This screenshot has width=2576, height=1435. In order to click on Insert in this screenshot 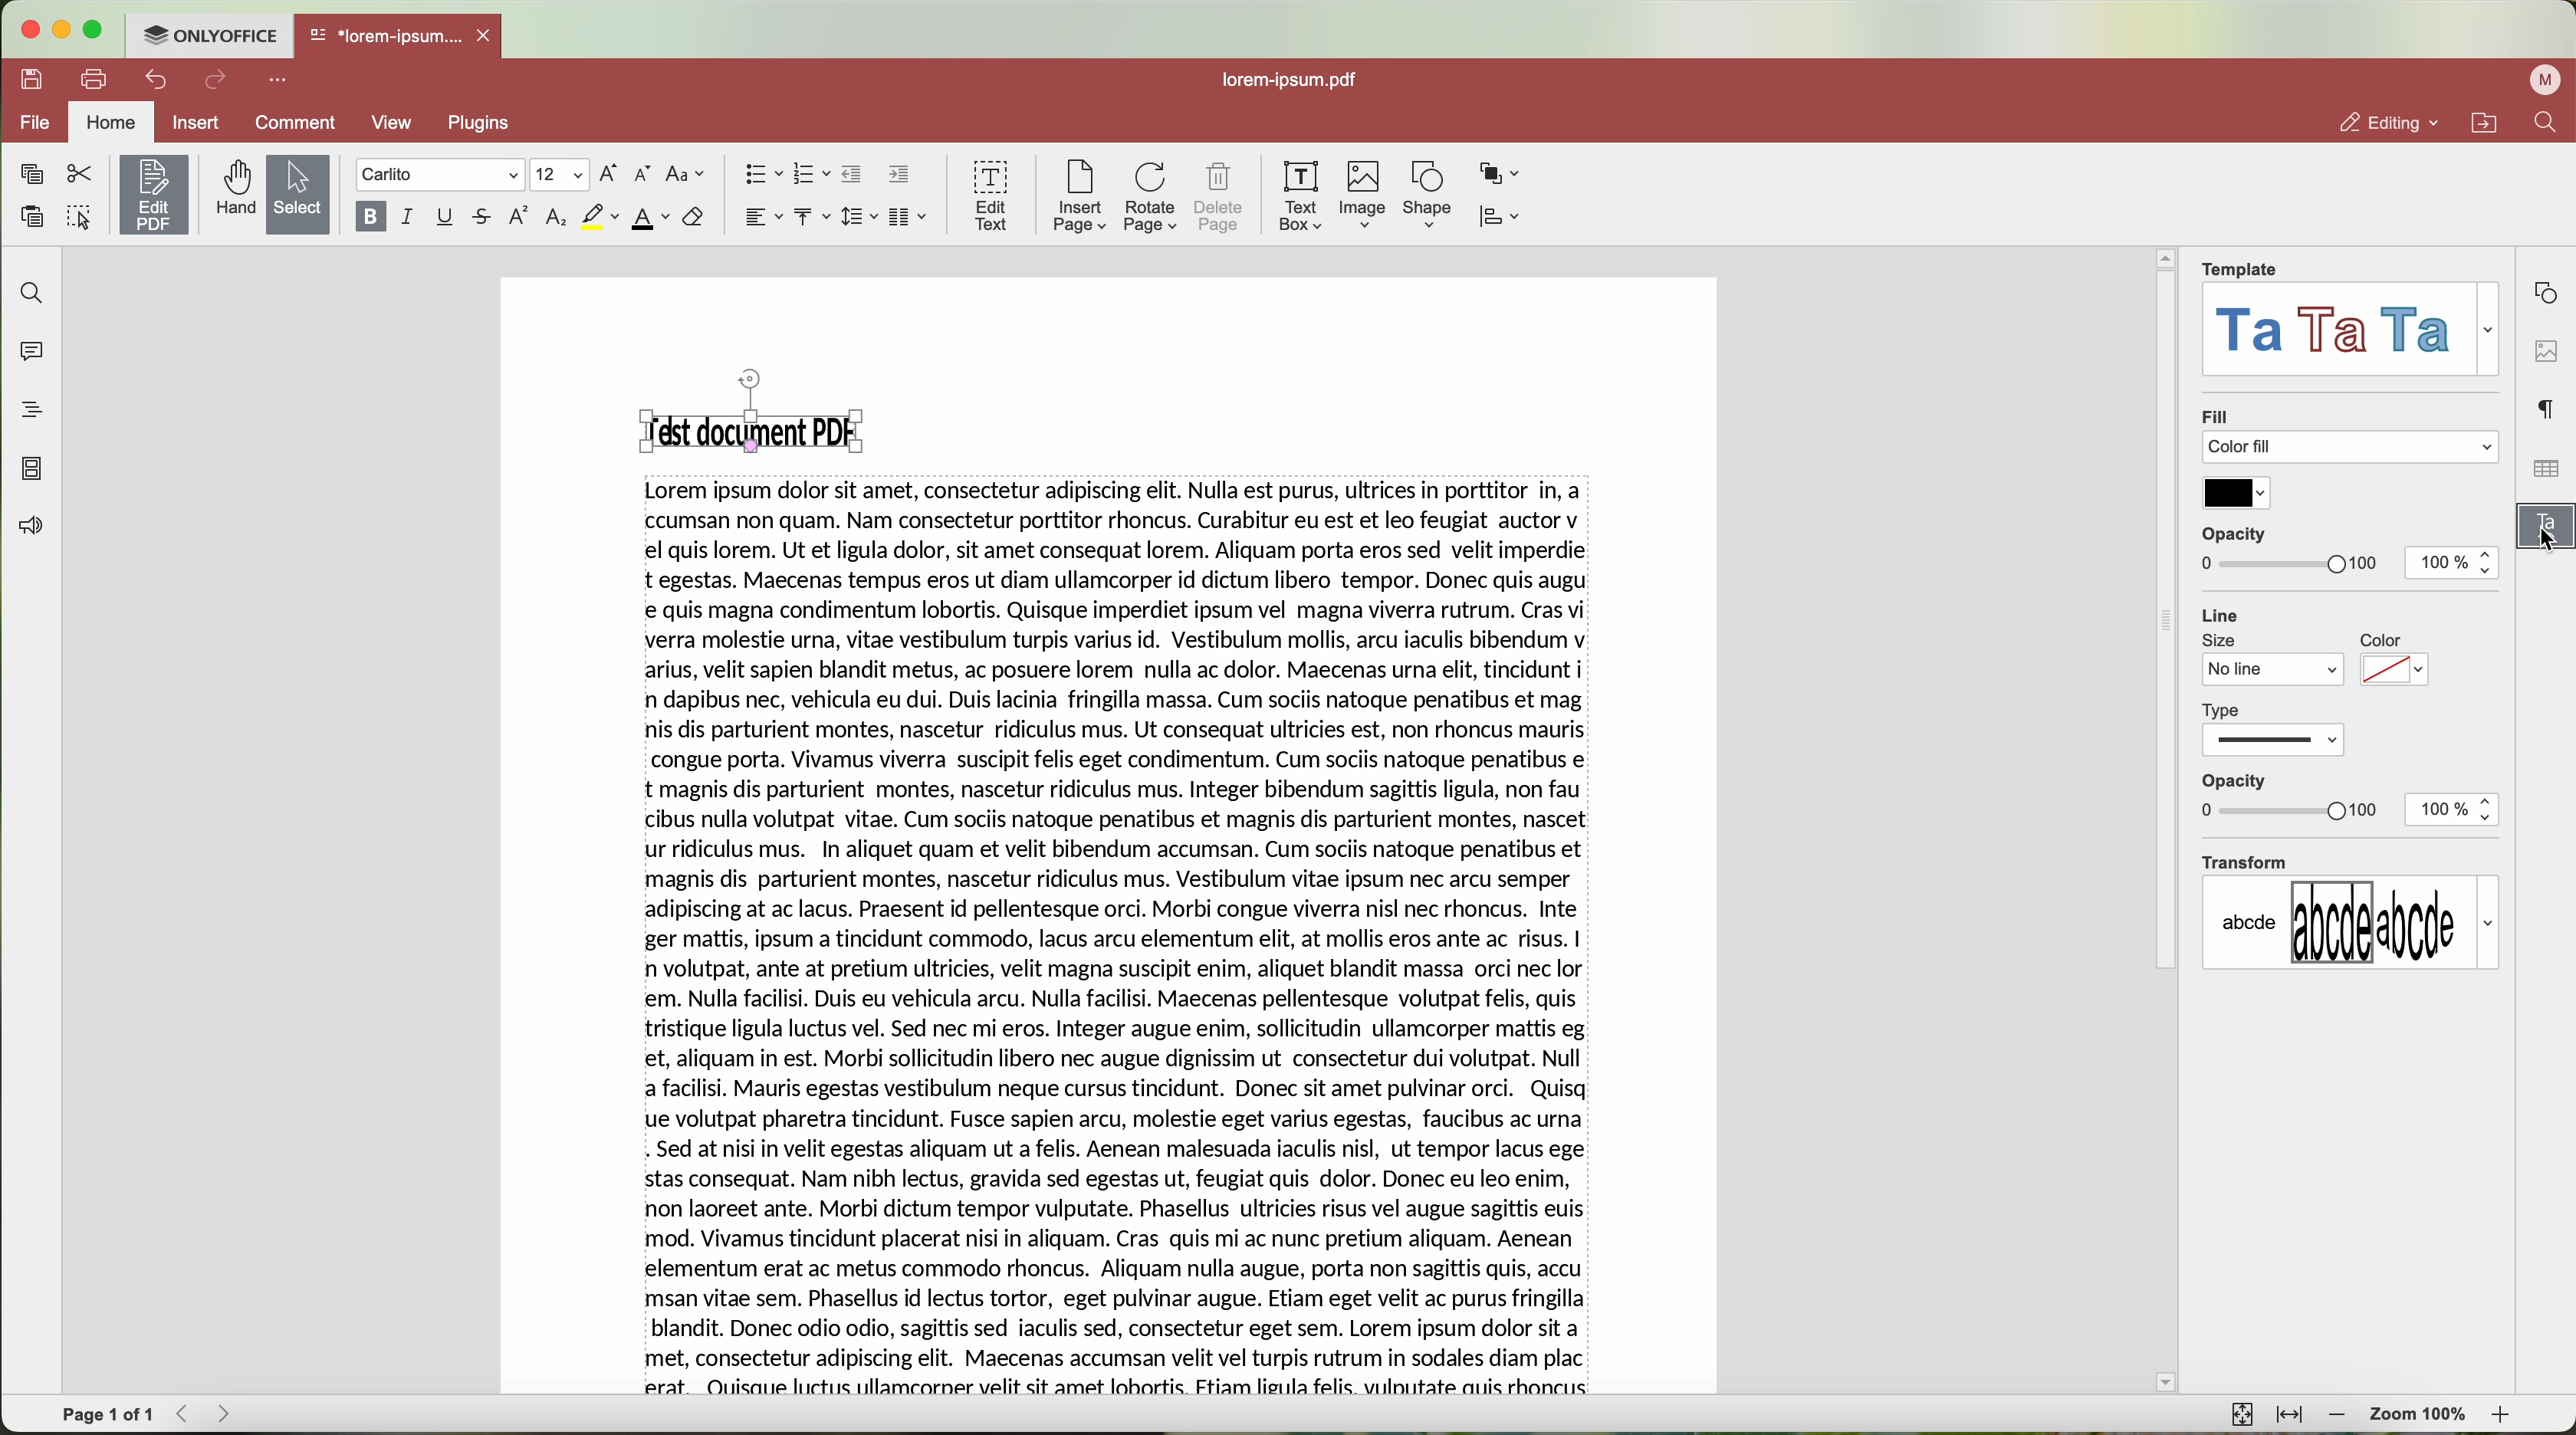, I will do `click(196, 122)`.